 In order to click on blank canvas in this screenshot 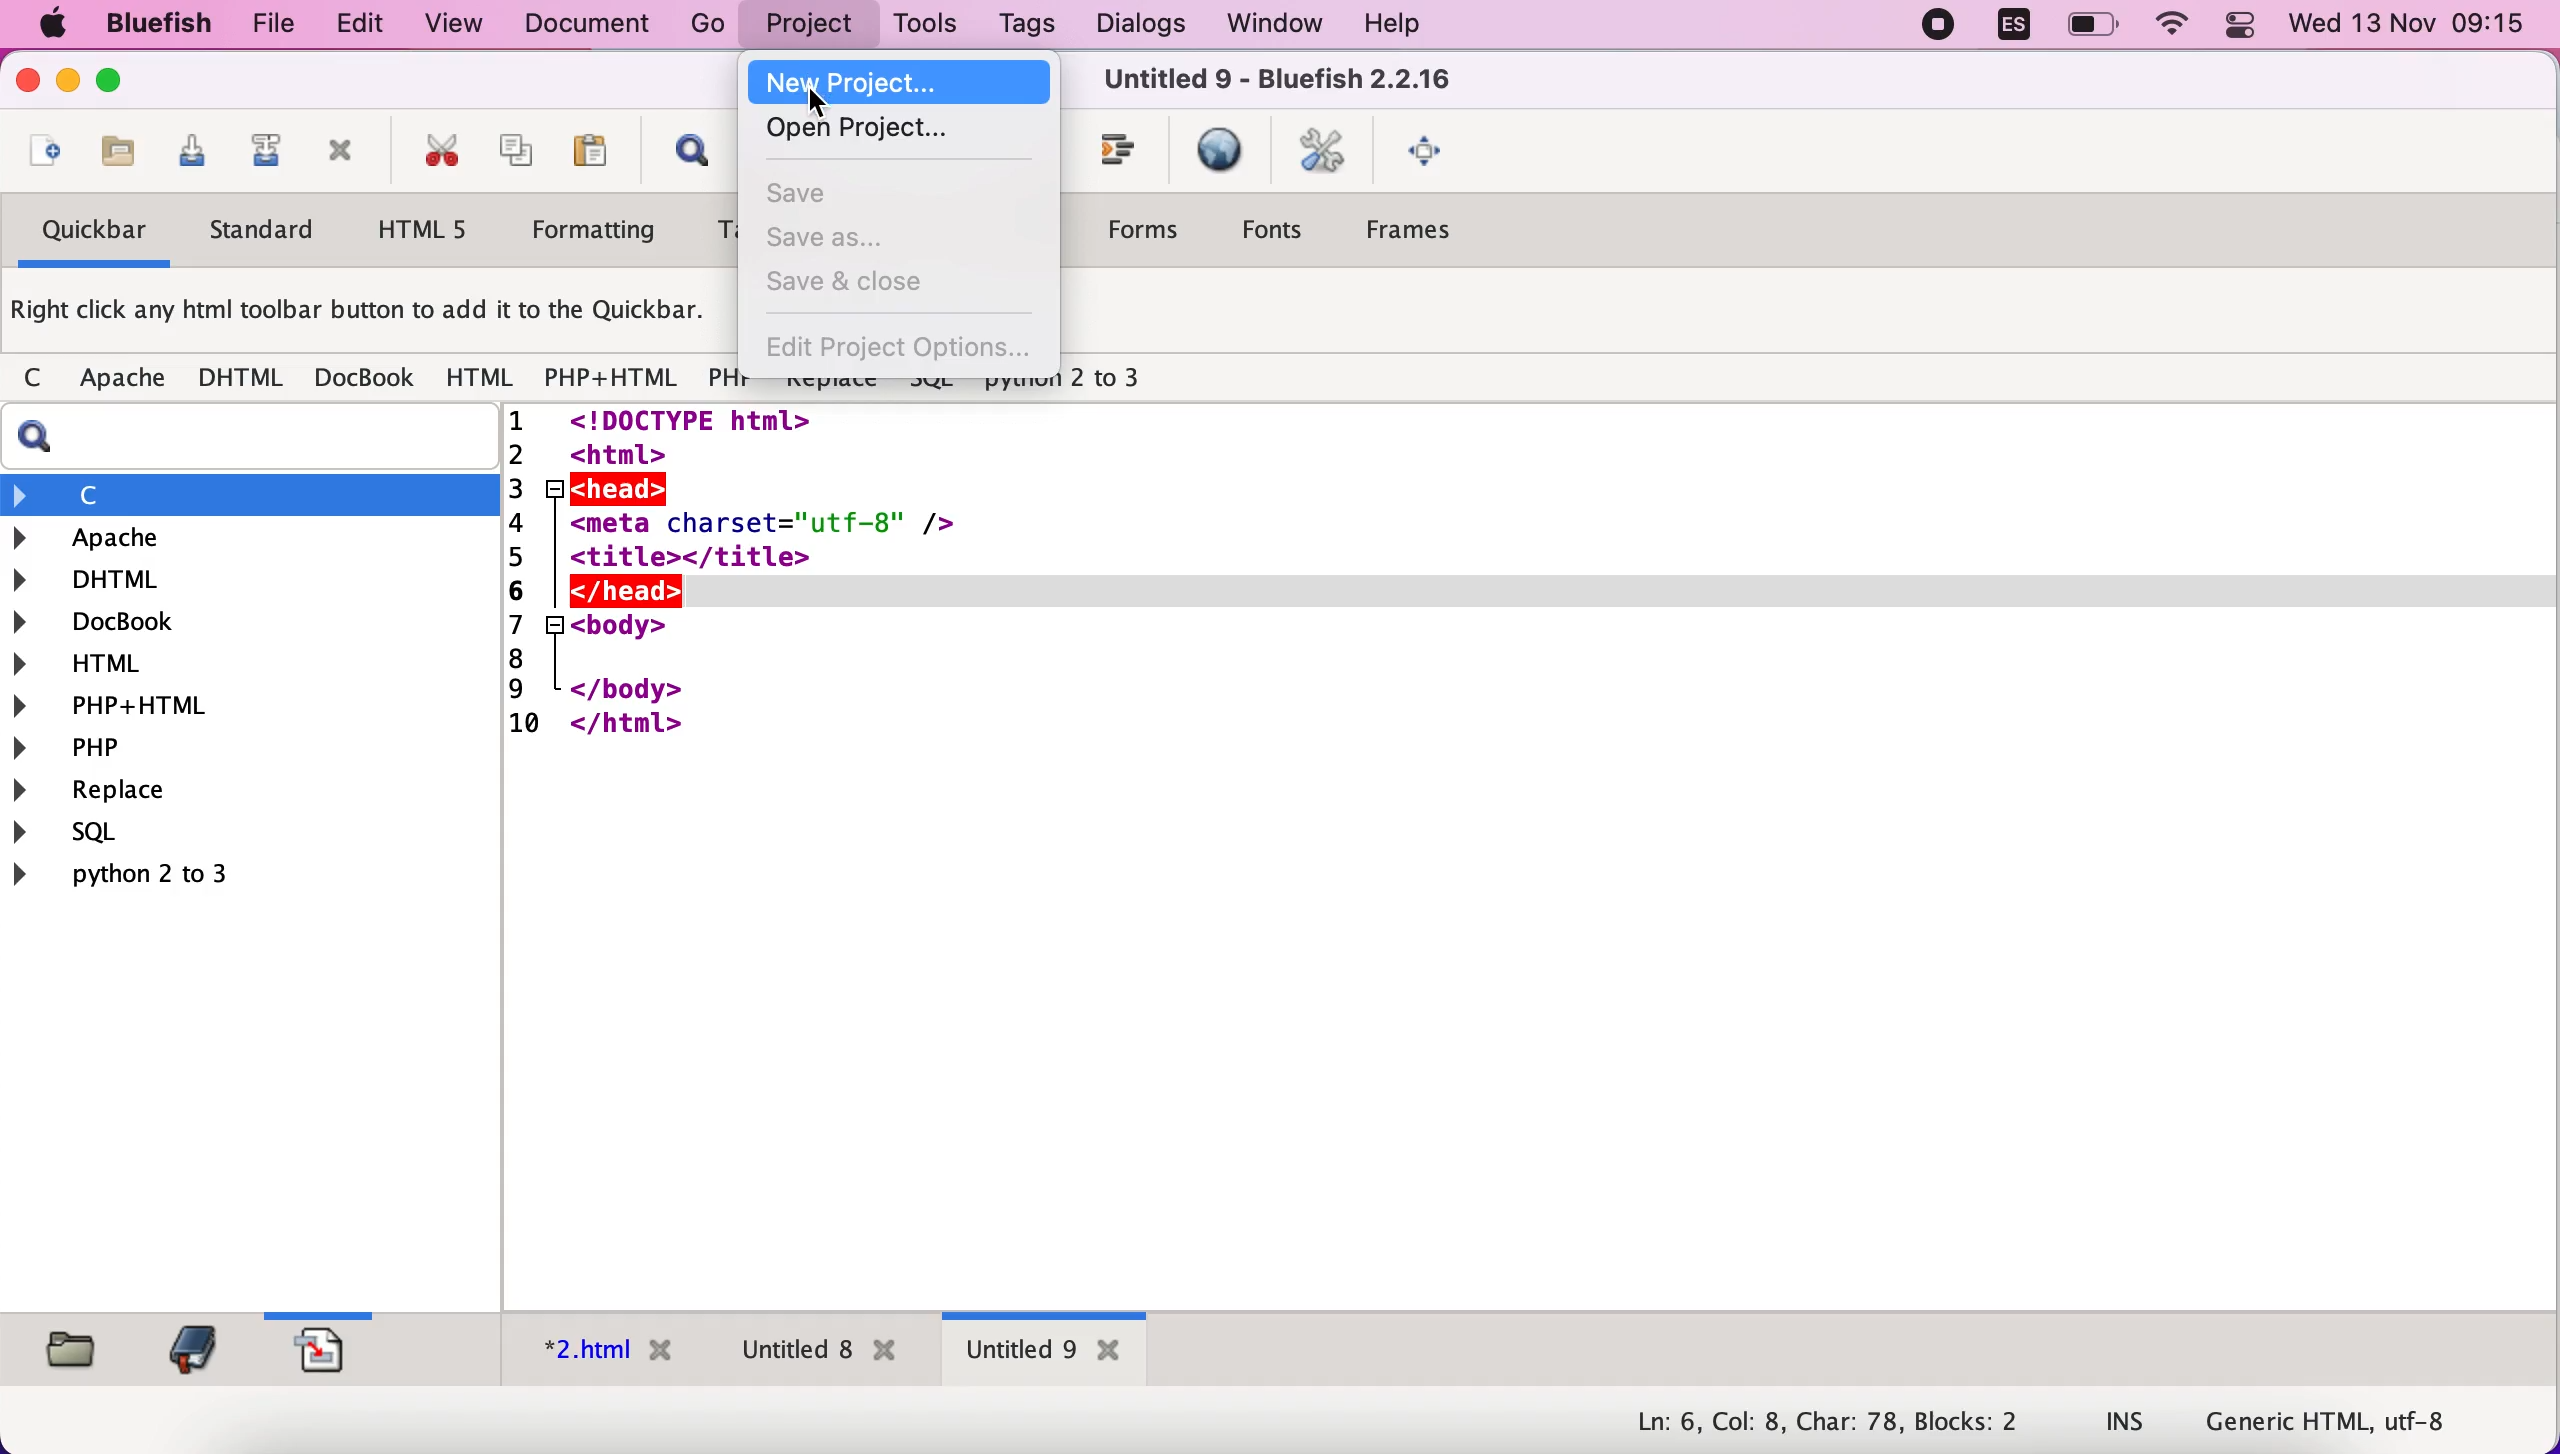, I will do `click(1533, 859)`.